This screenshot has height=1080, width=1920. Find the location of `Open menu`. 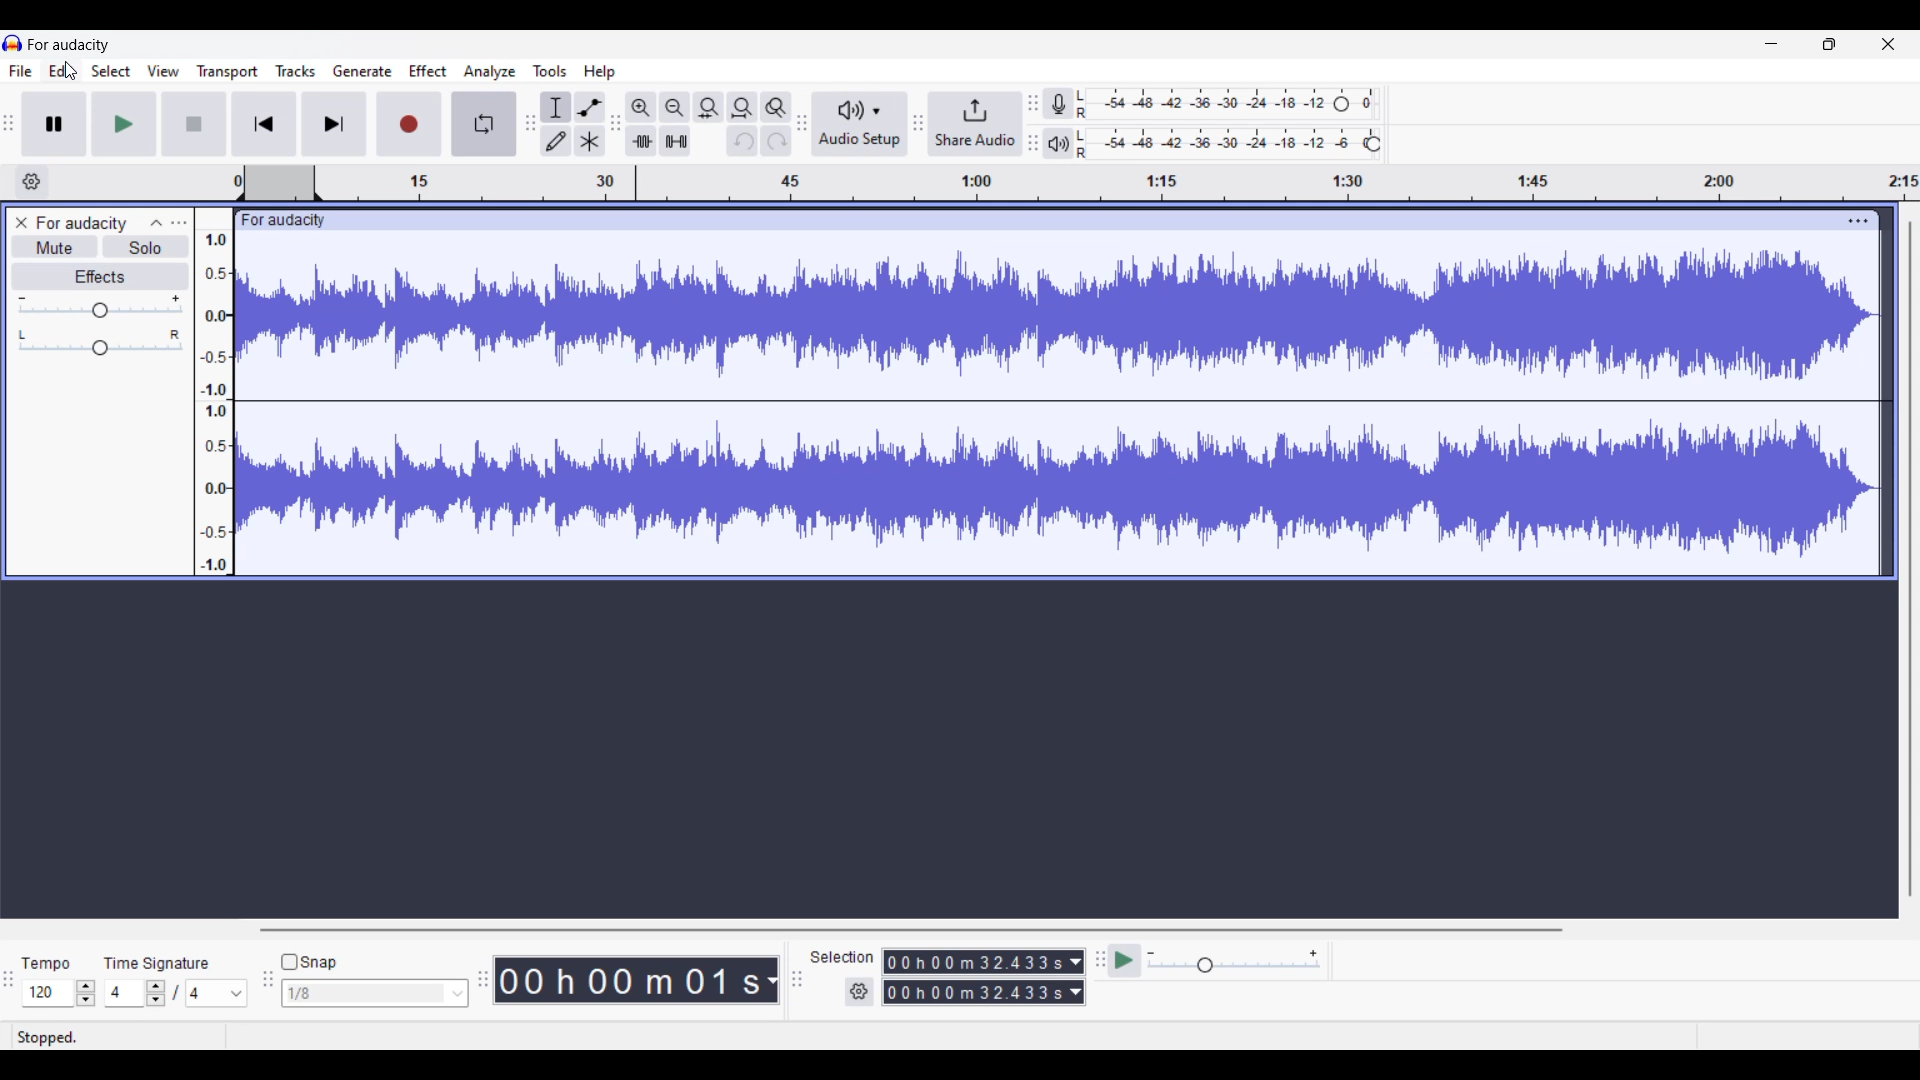

Open menu is located at coordinates (179, 223).